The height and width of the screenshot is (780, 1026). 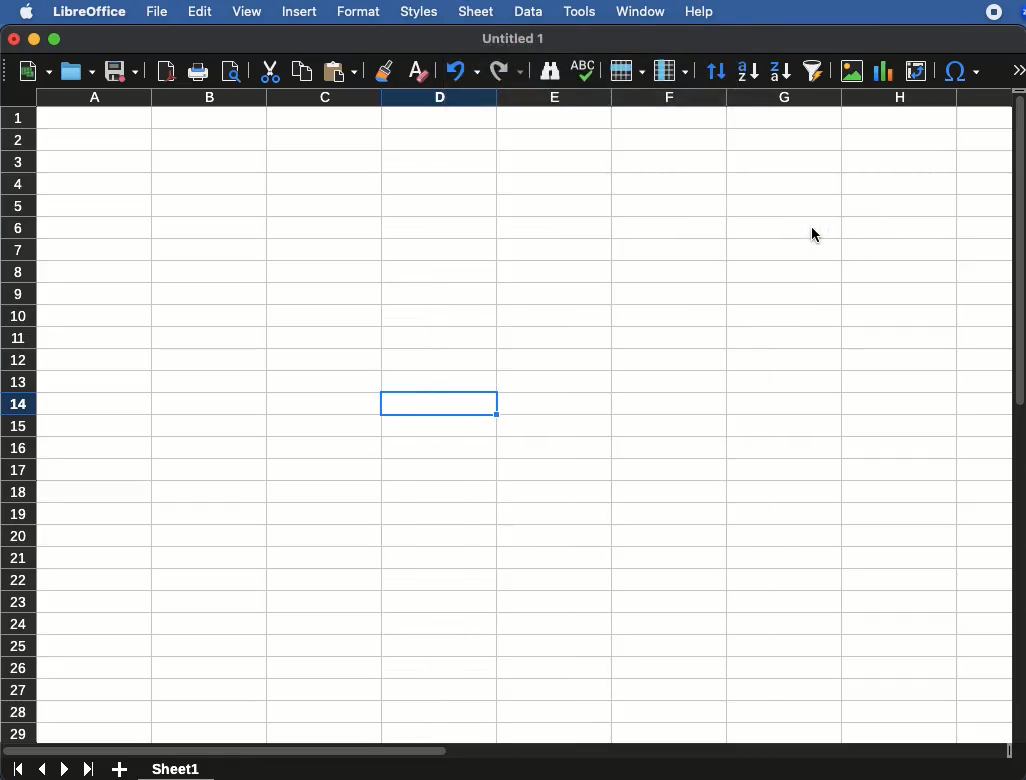 I want to click on chart, so click(x=884, y=72).